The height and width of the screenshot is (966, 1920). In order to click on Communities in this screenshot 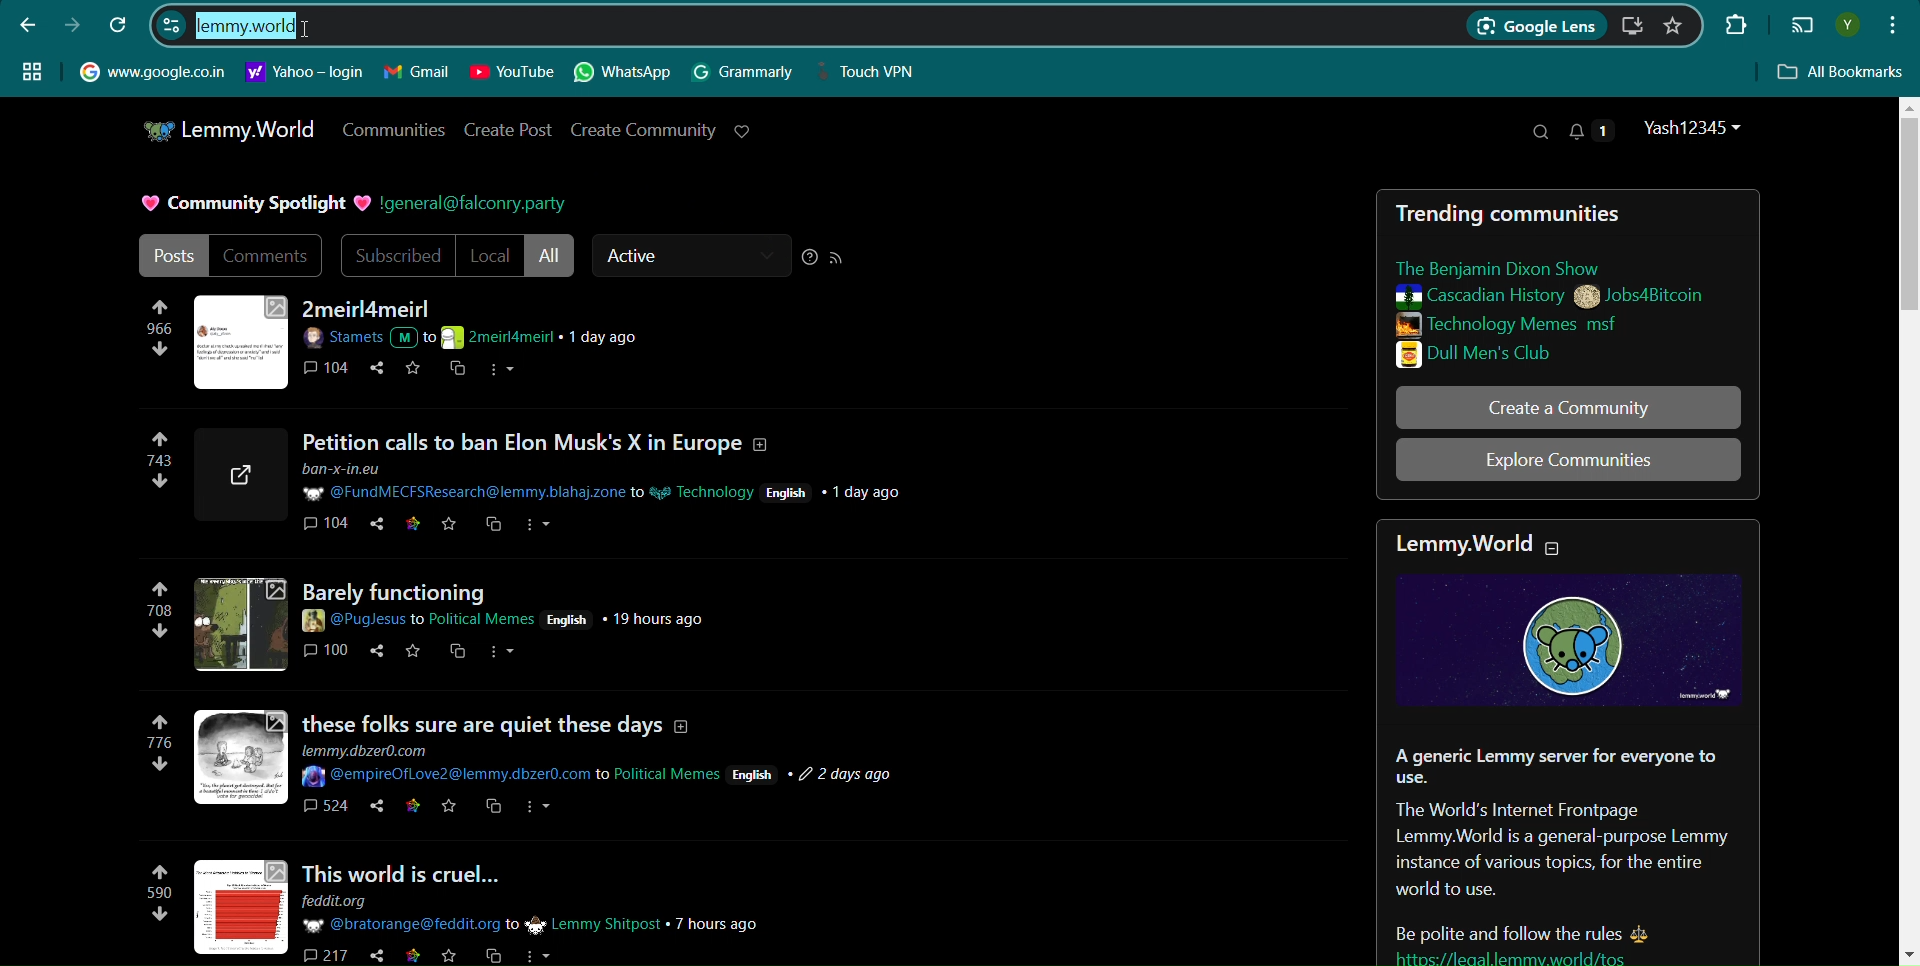, I will do `click(392, 129)`.